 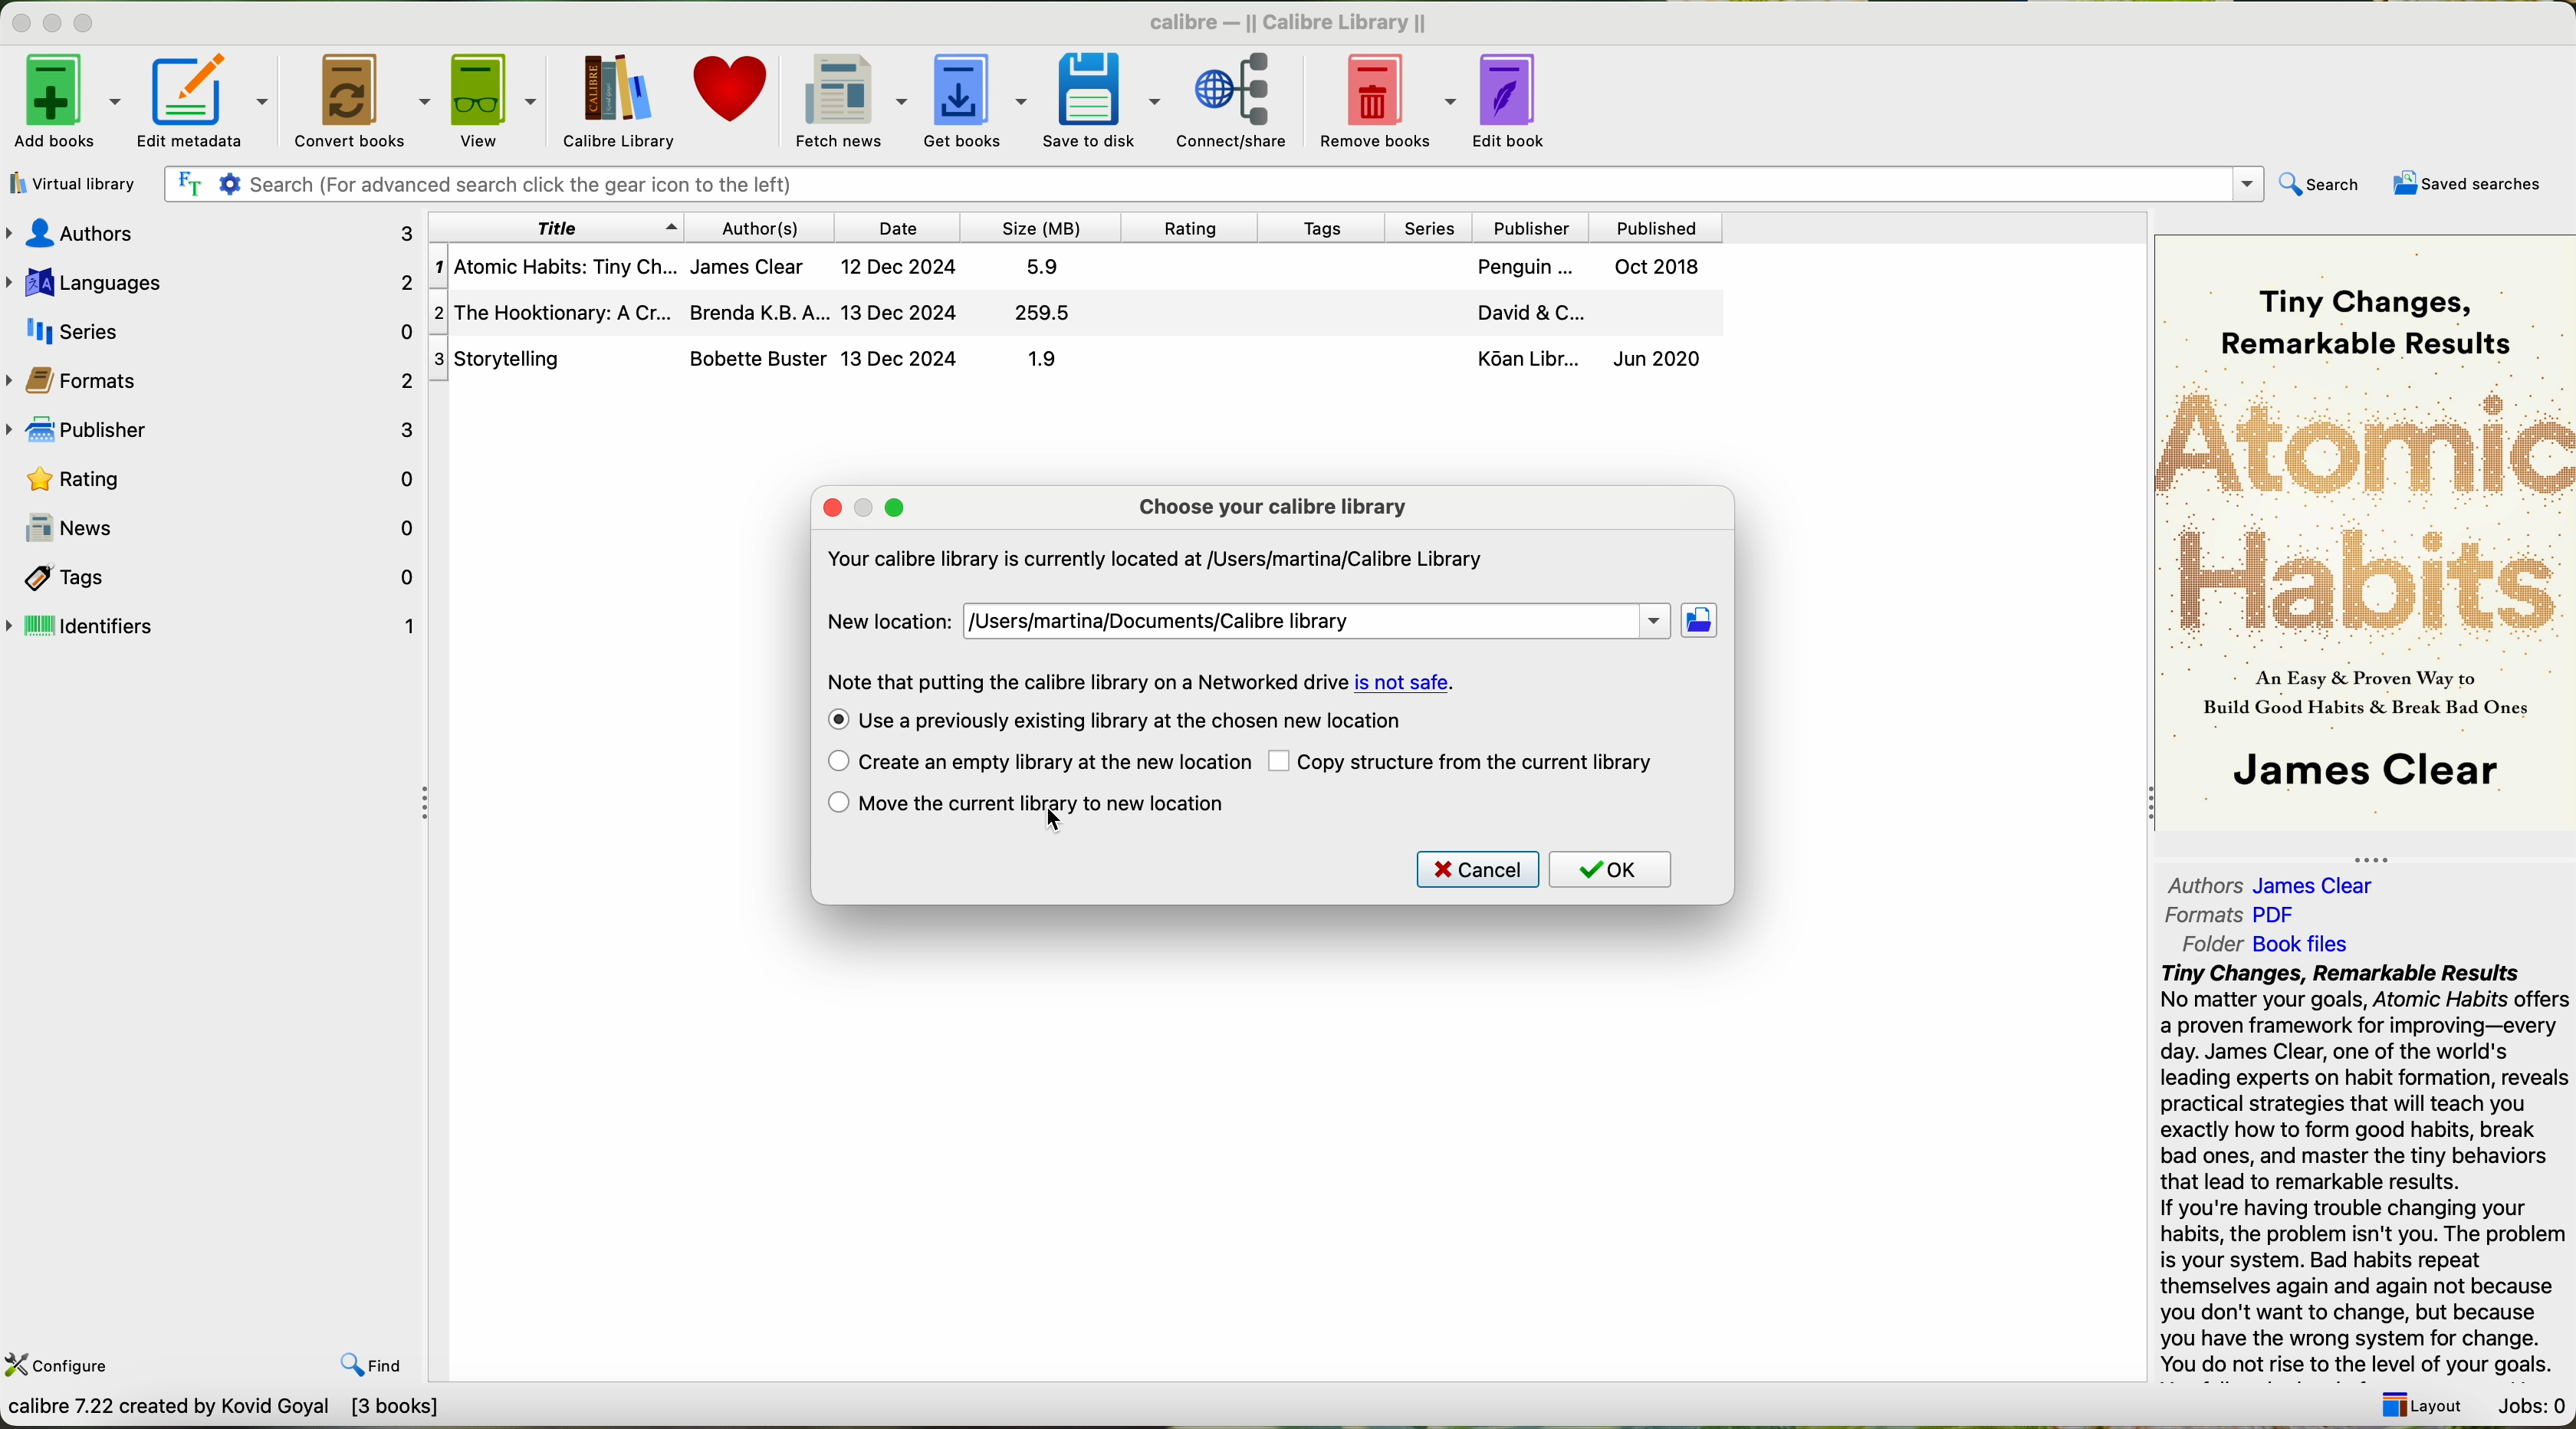 I want to click on David & C..., so click(x=1578, y=314).